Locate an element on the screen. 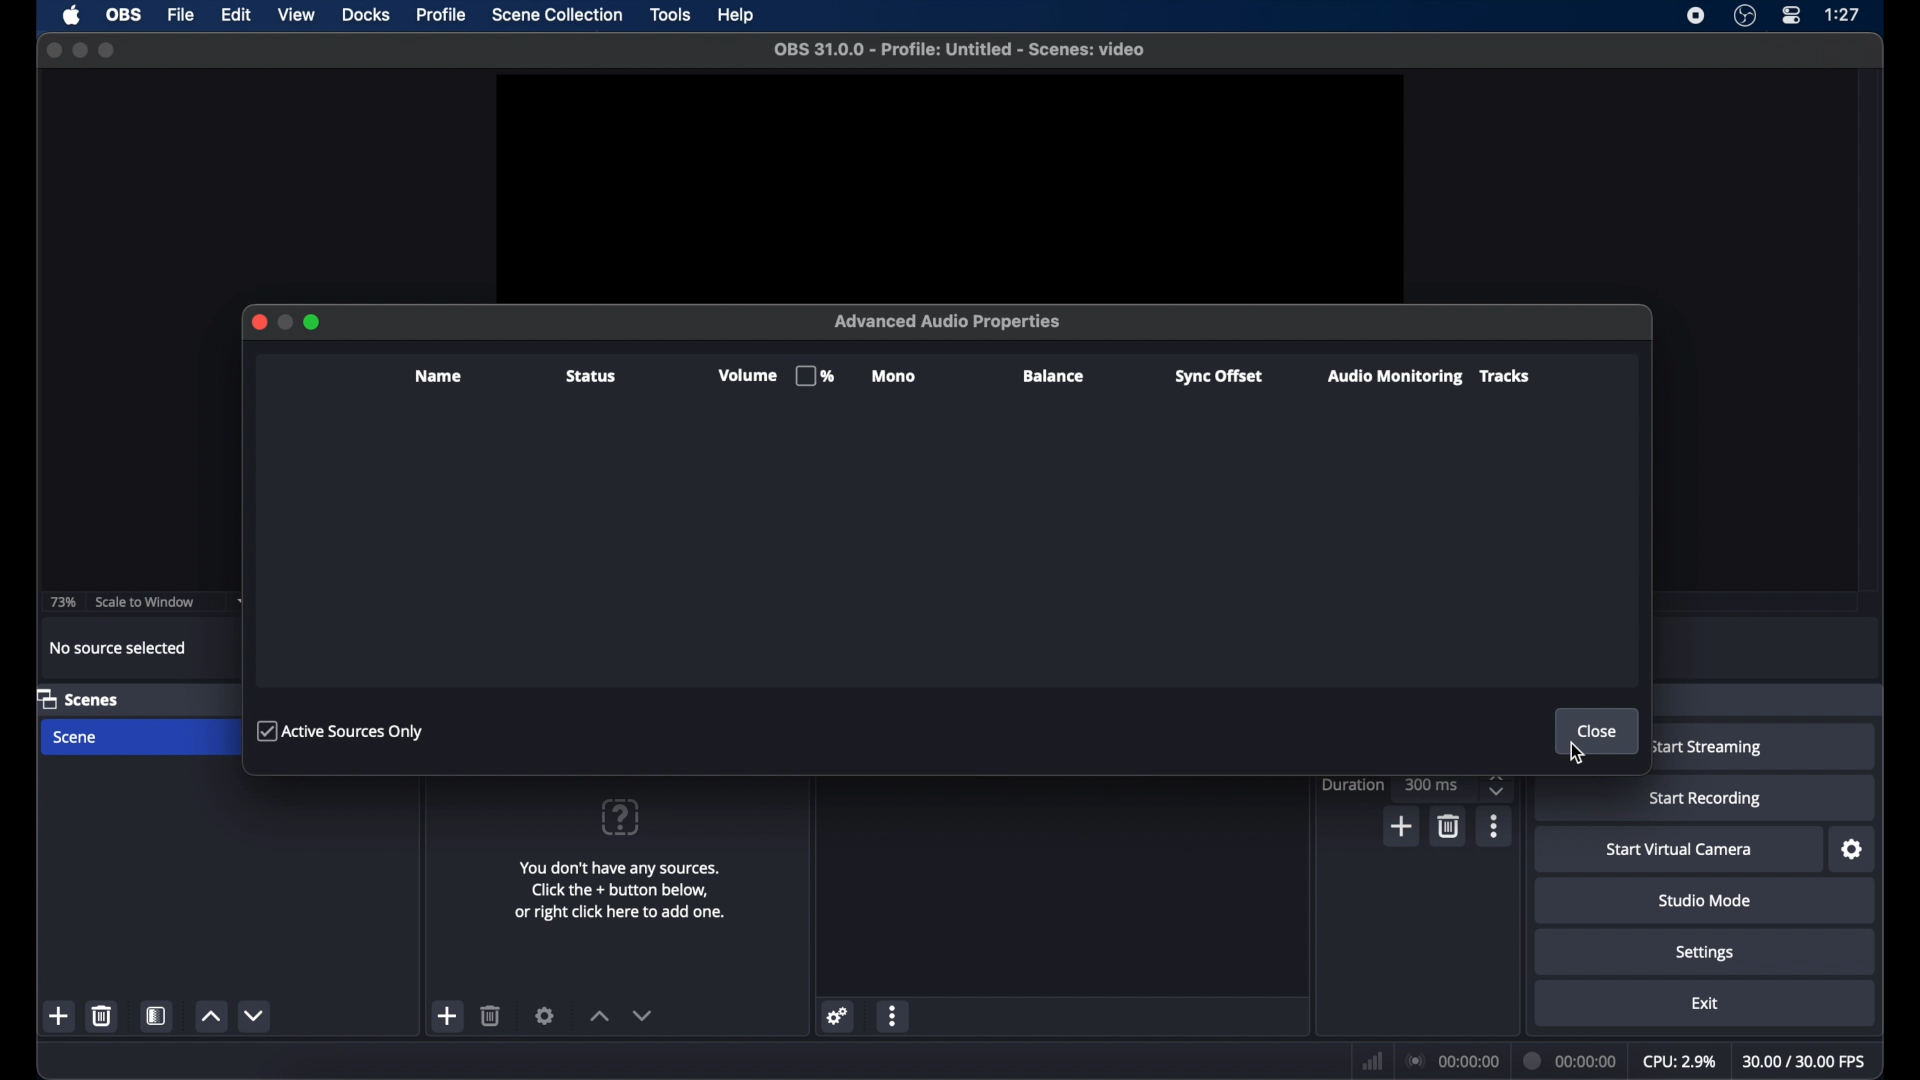 The height and width of the screenshot is (1080, 1920). disabled icons is located at coordinates (314, 321).